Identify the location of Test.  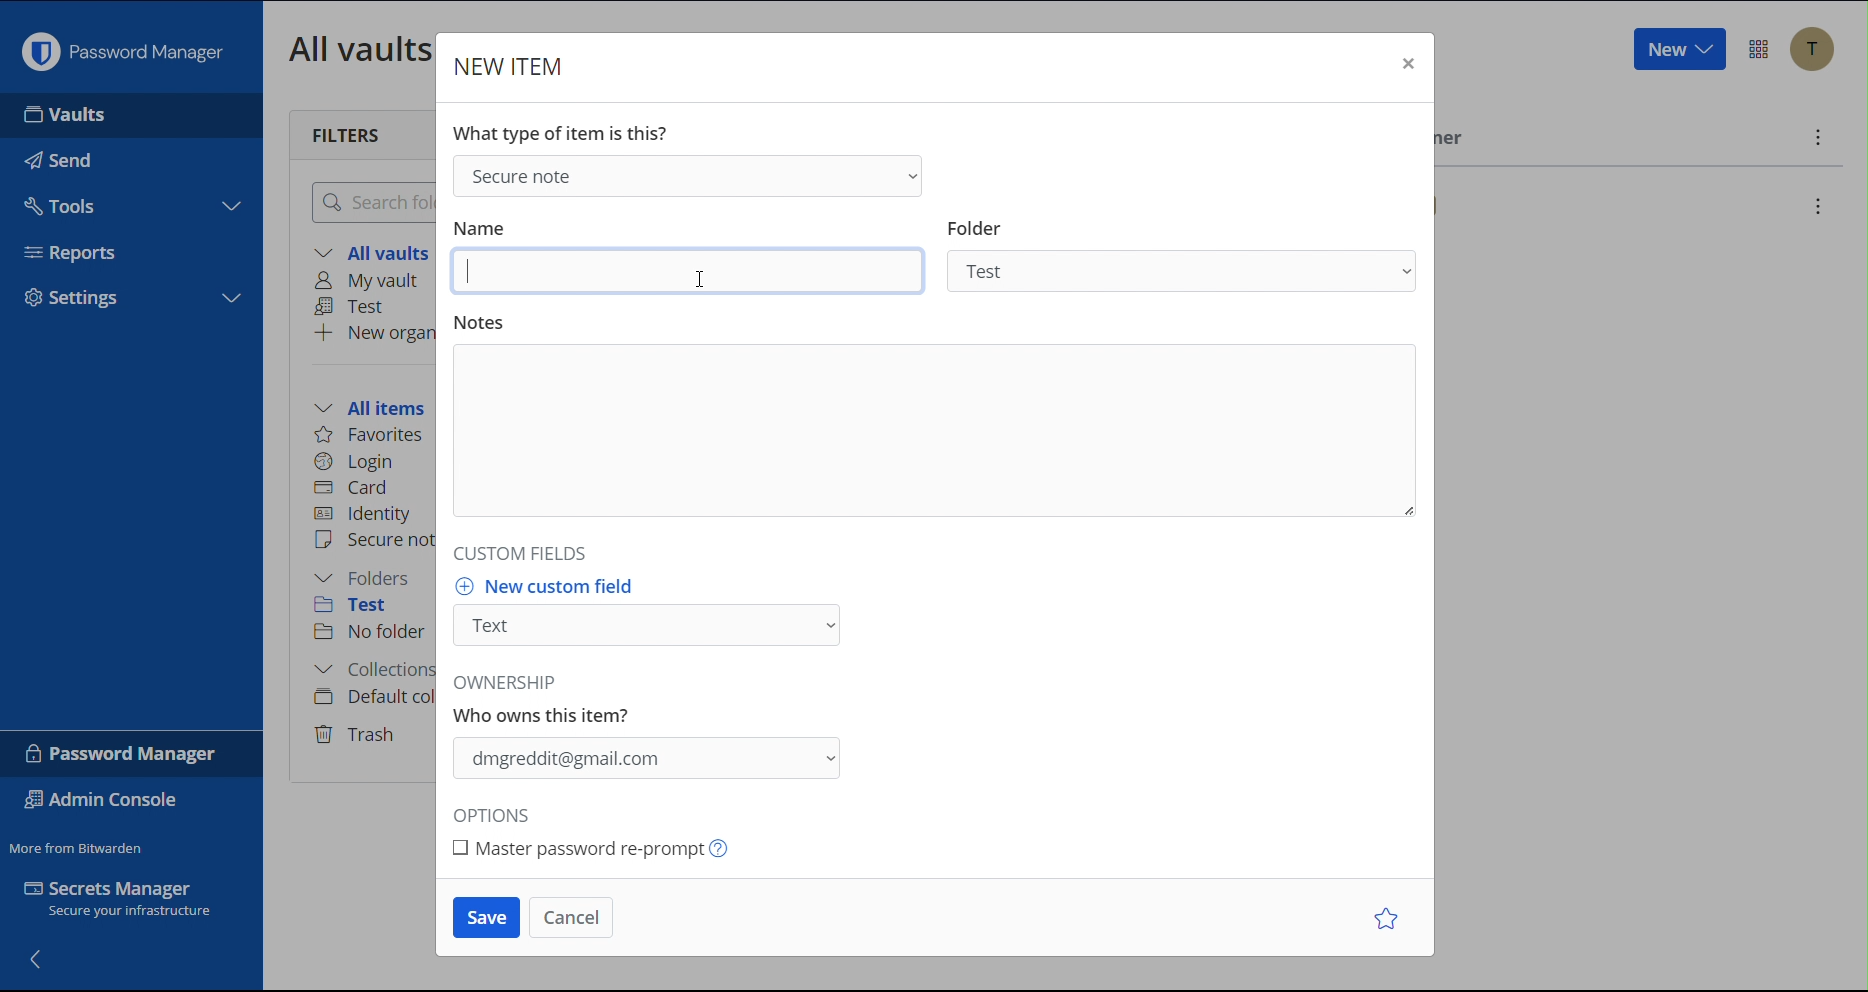
(355, 307).